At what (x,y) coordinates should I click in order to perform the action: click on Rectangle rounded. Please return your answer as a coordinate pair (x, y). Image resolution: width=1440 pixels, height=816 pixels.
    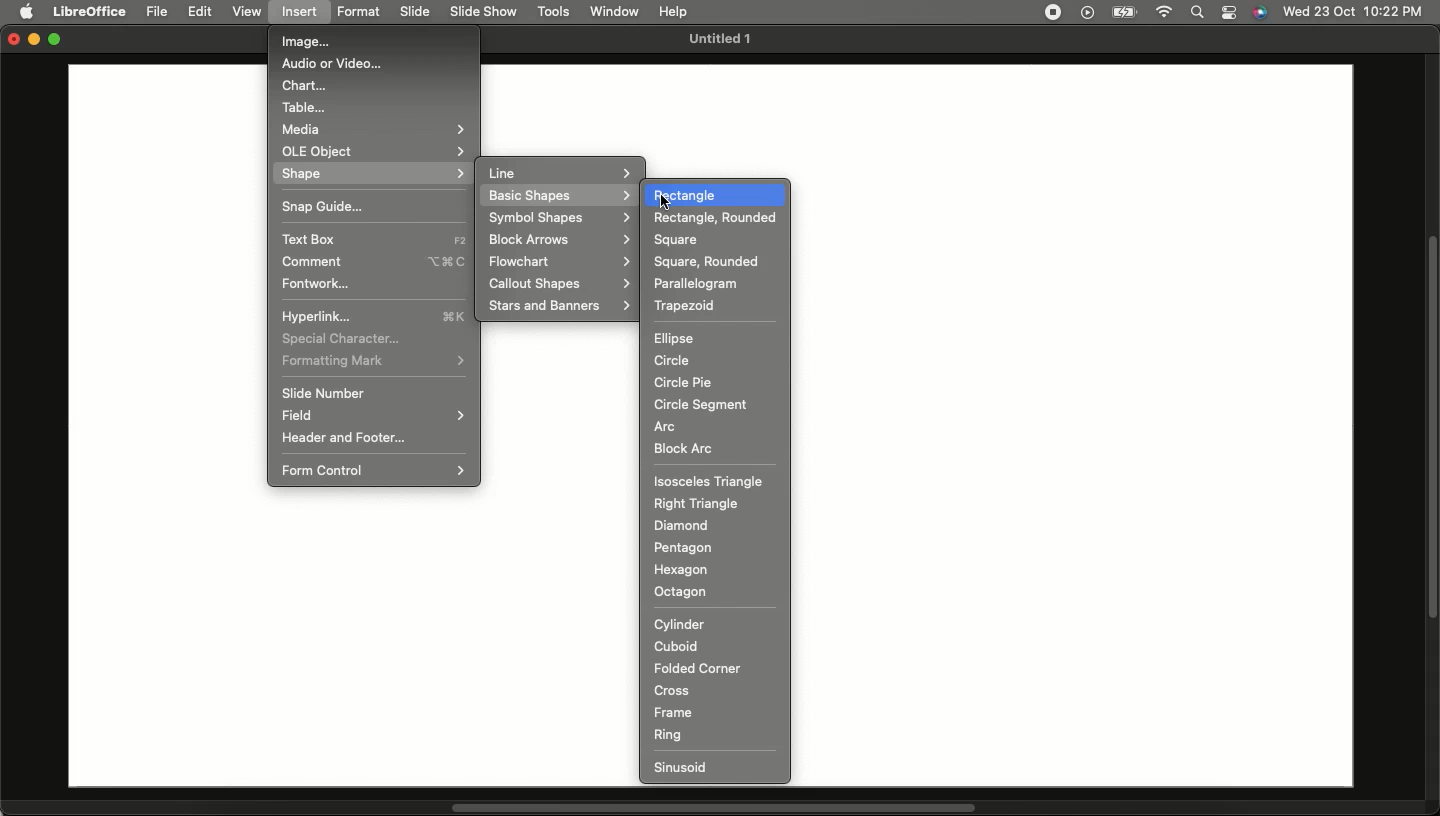
    Looking at the image, I should click on (715, 219).